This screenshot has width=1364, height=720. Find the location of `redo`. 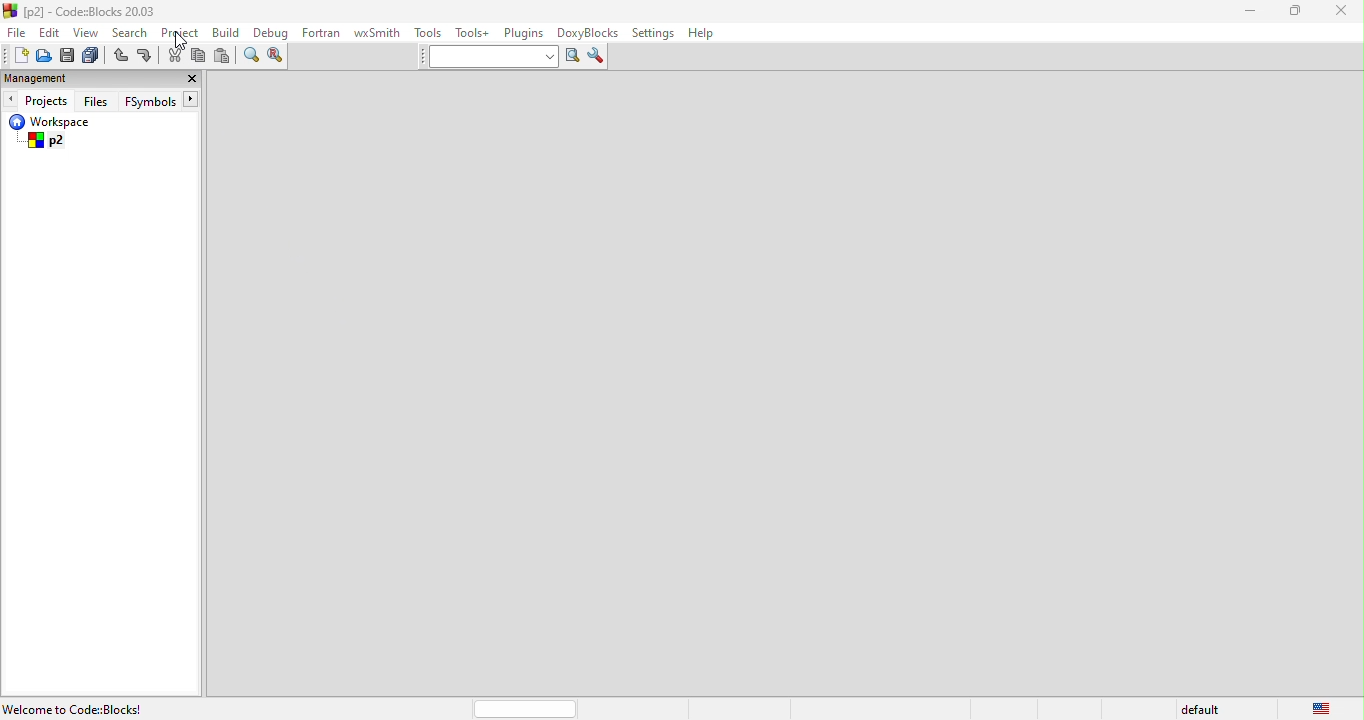

redo is located at coordinates (145, 57).